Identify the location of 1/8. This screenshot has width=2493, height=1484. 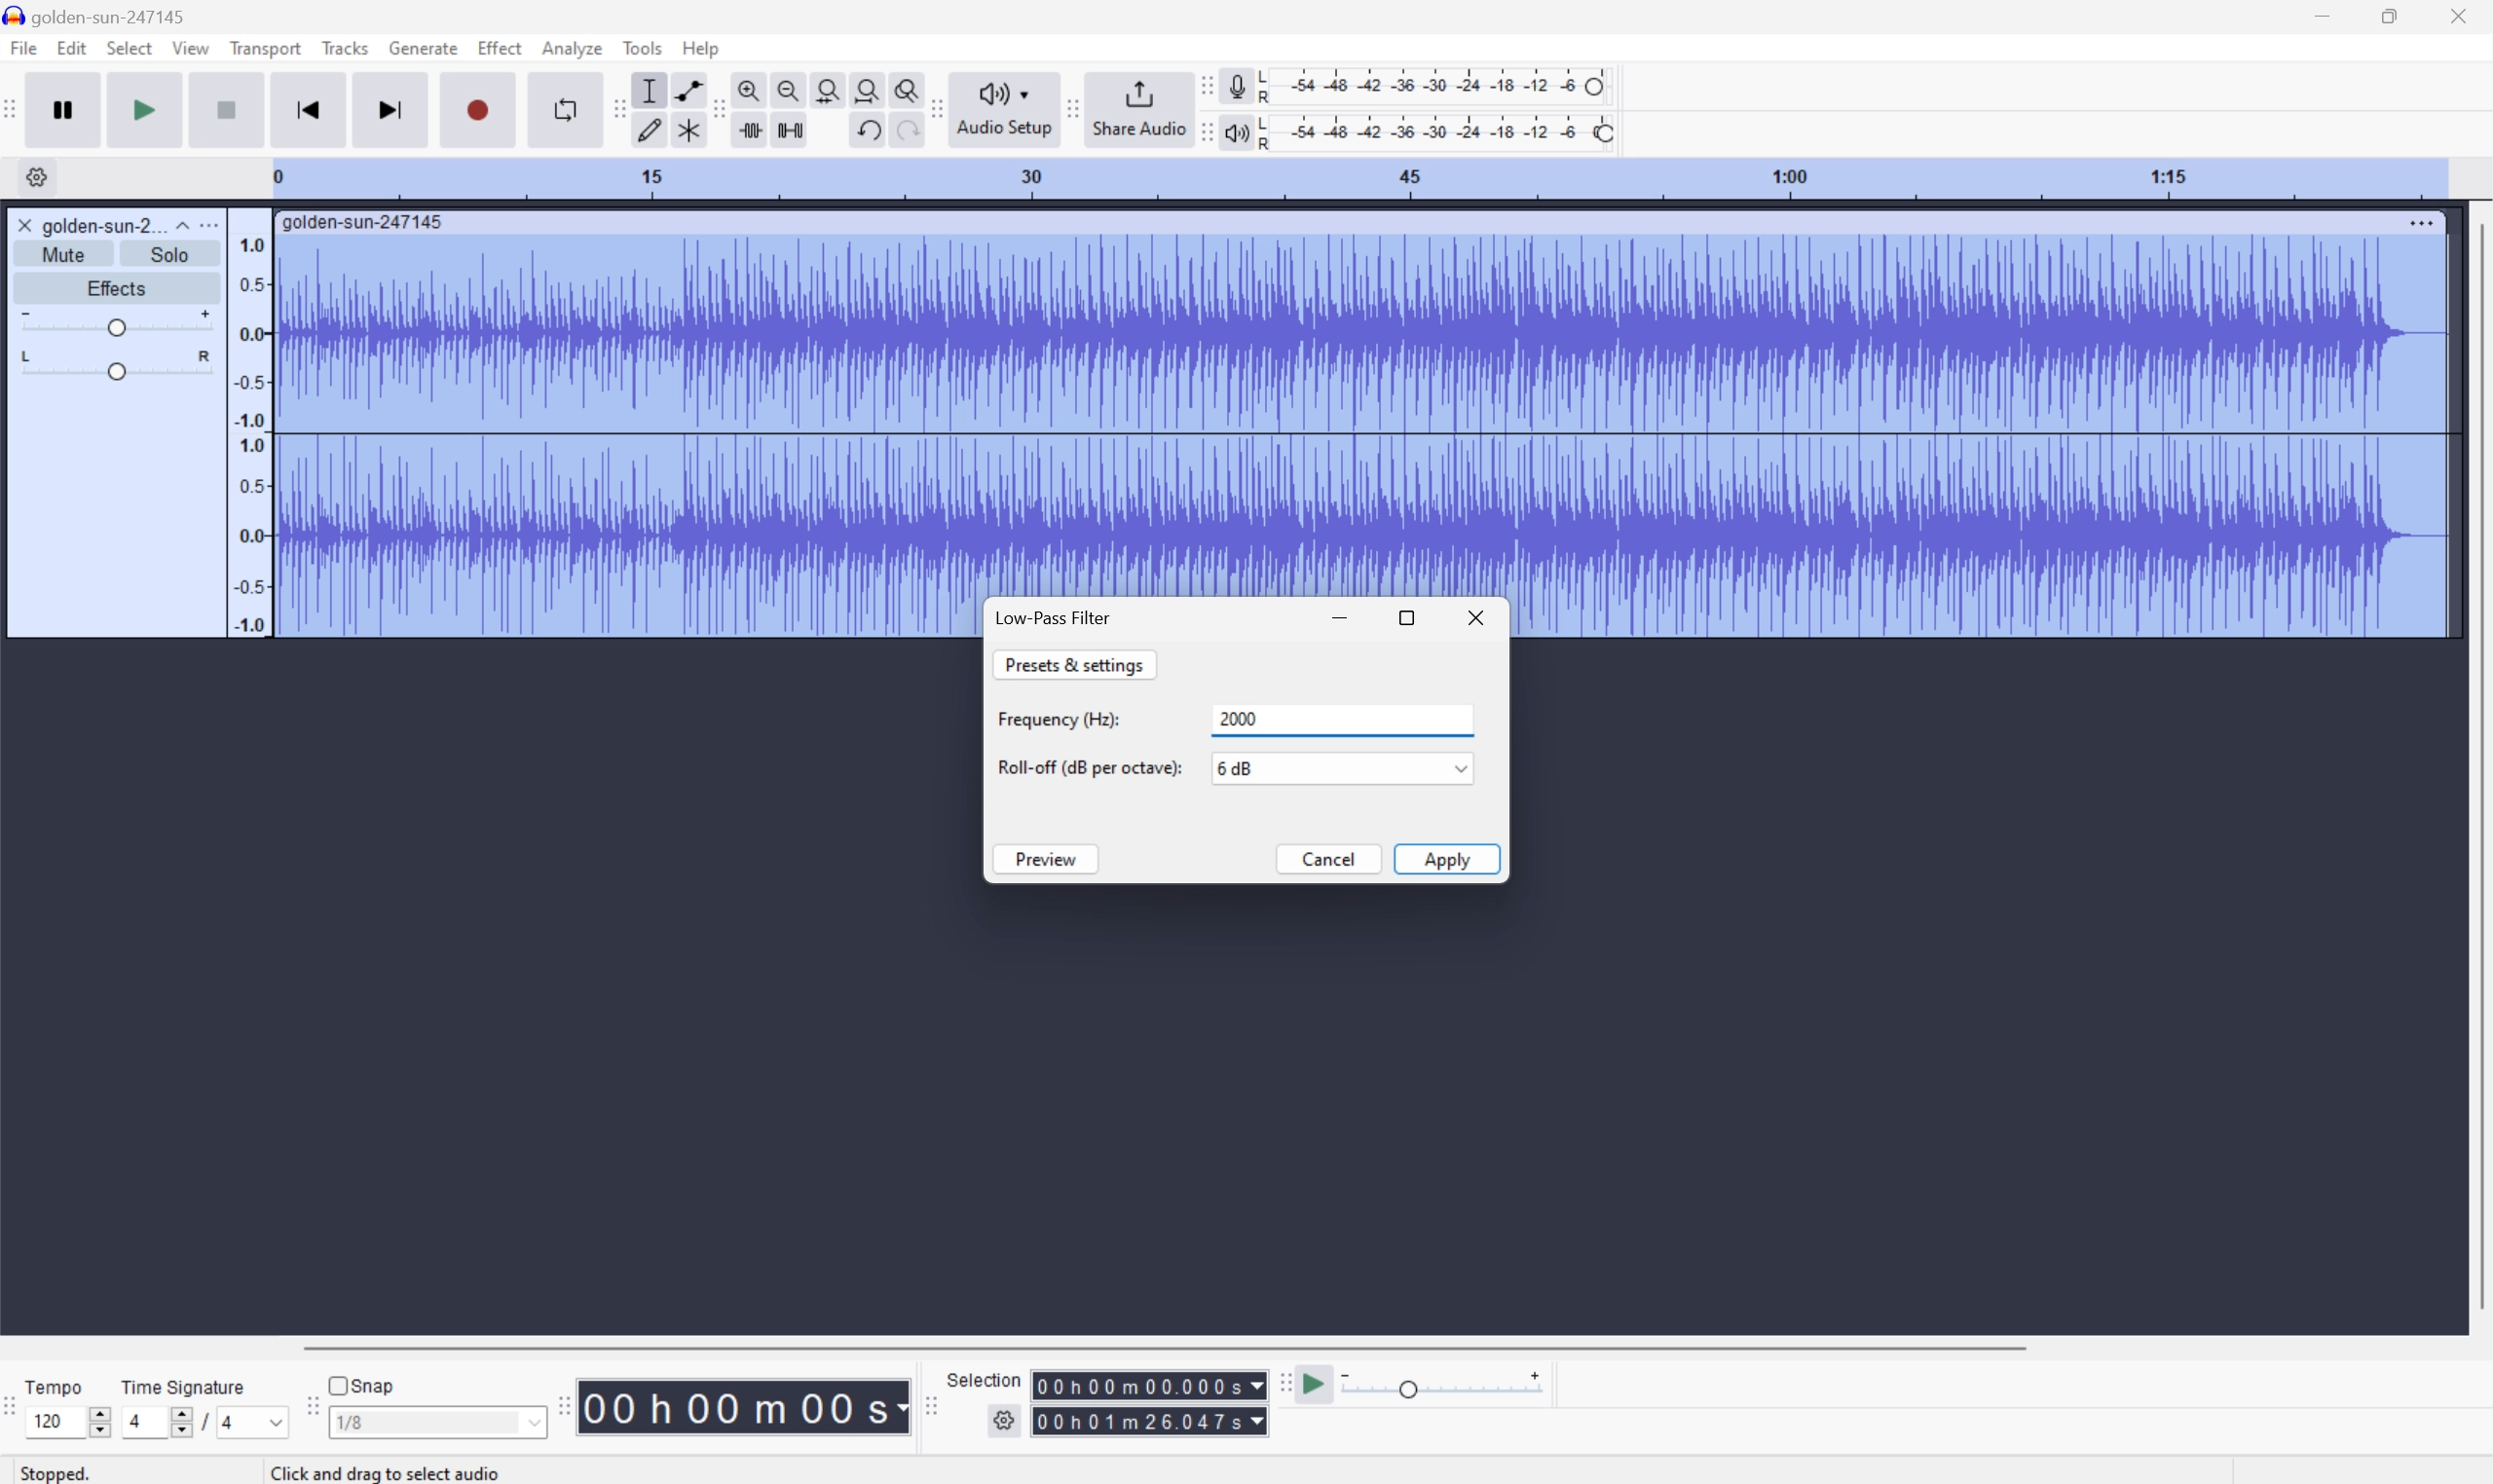
(436, 1420).